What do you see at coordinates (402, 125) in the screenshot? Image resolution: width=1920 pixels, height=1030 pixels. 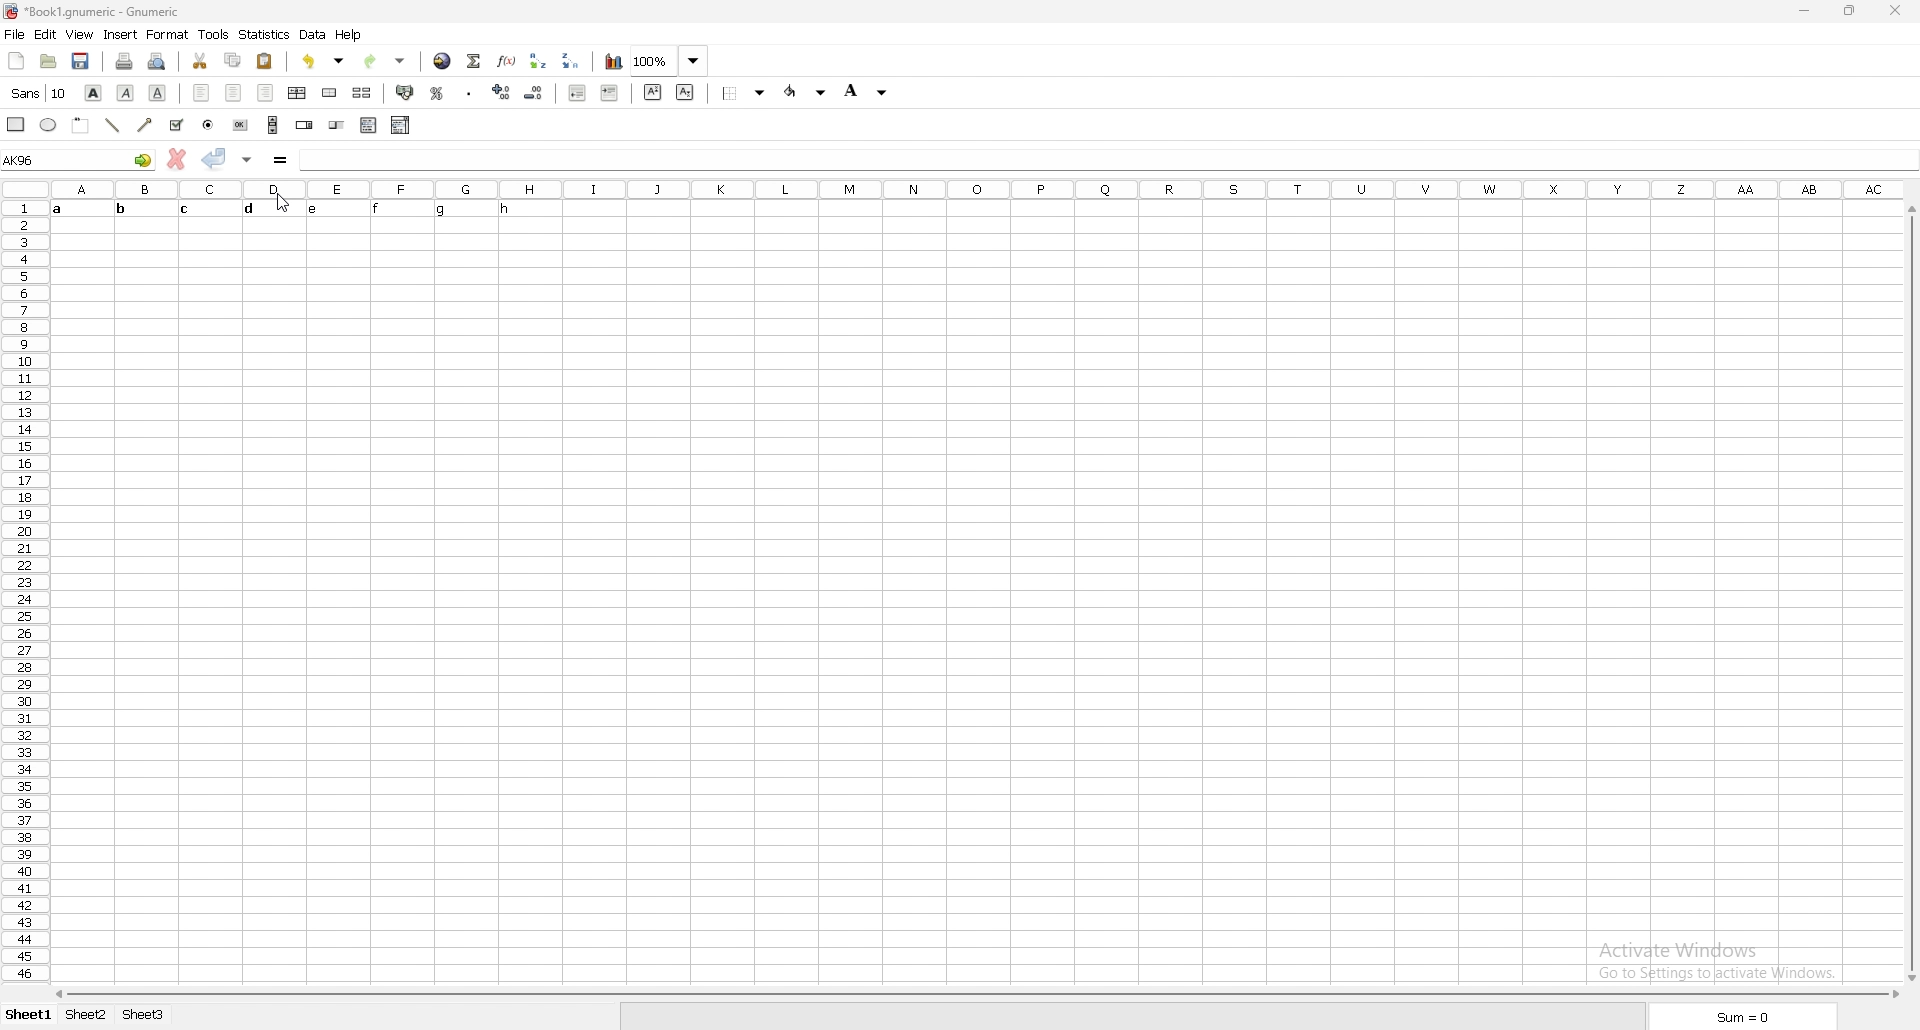 I see `combo box` at bounding box center [402, 125].